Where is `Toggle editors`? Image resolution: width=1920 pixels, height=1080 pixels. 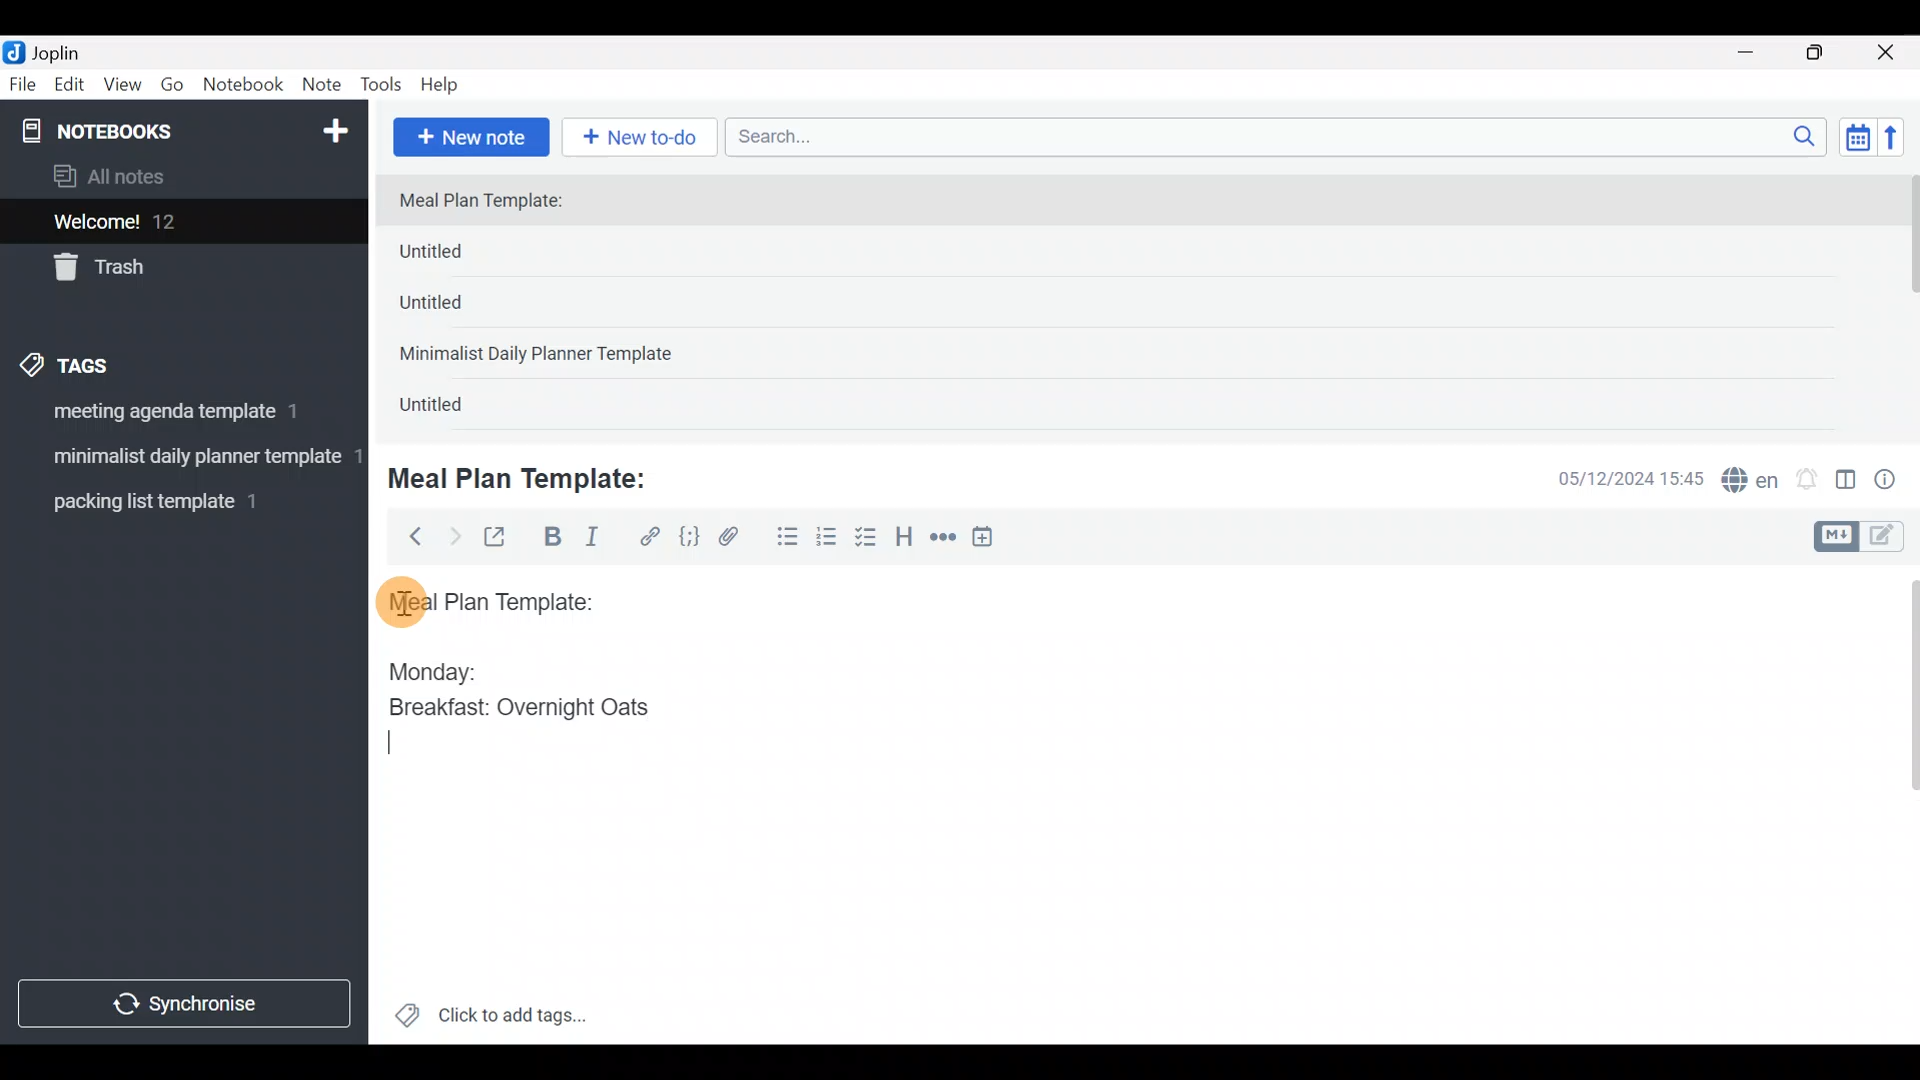
Toggle editors is located at coordinates (1864, 534).